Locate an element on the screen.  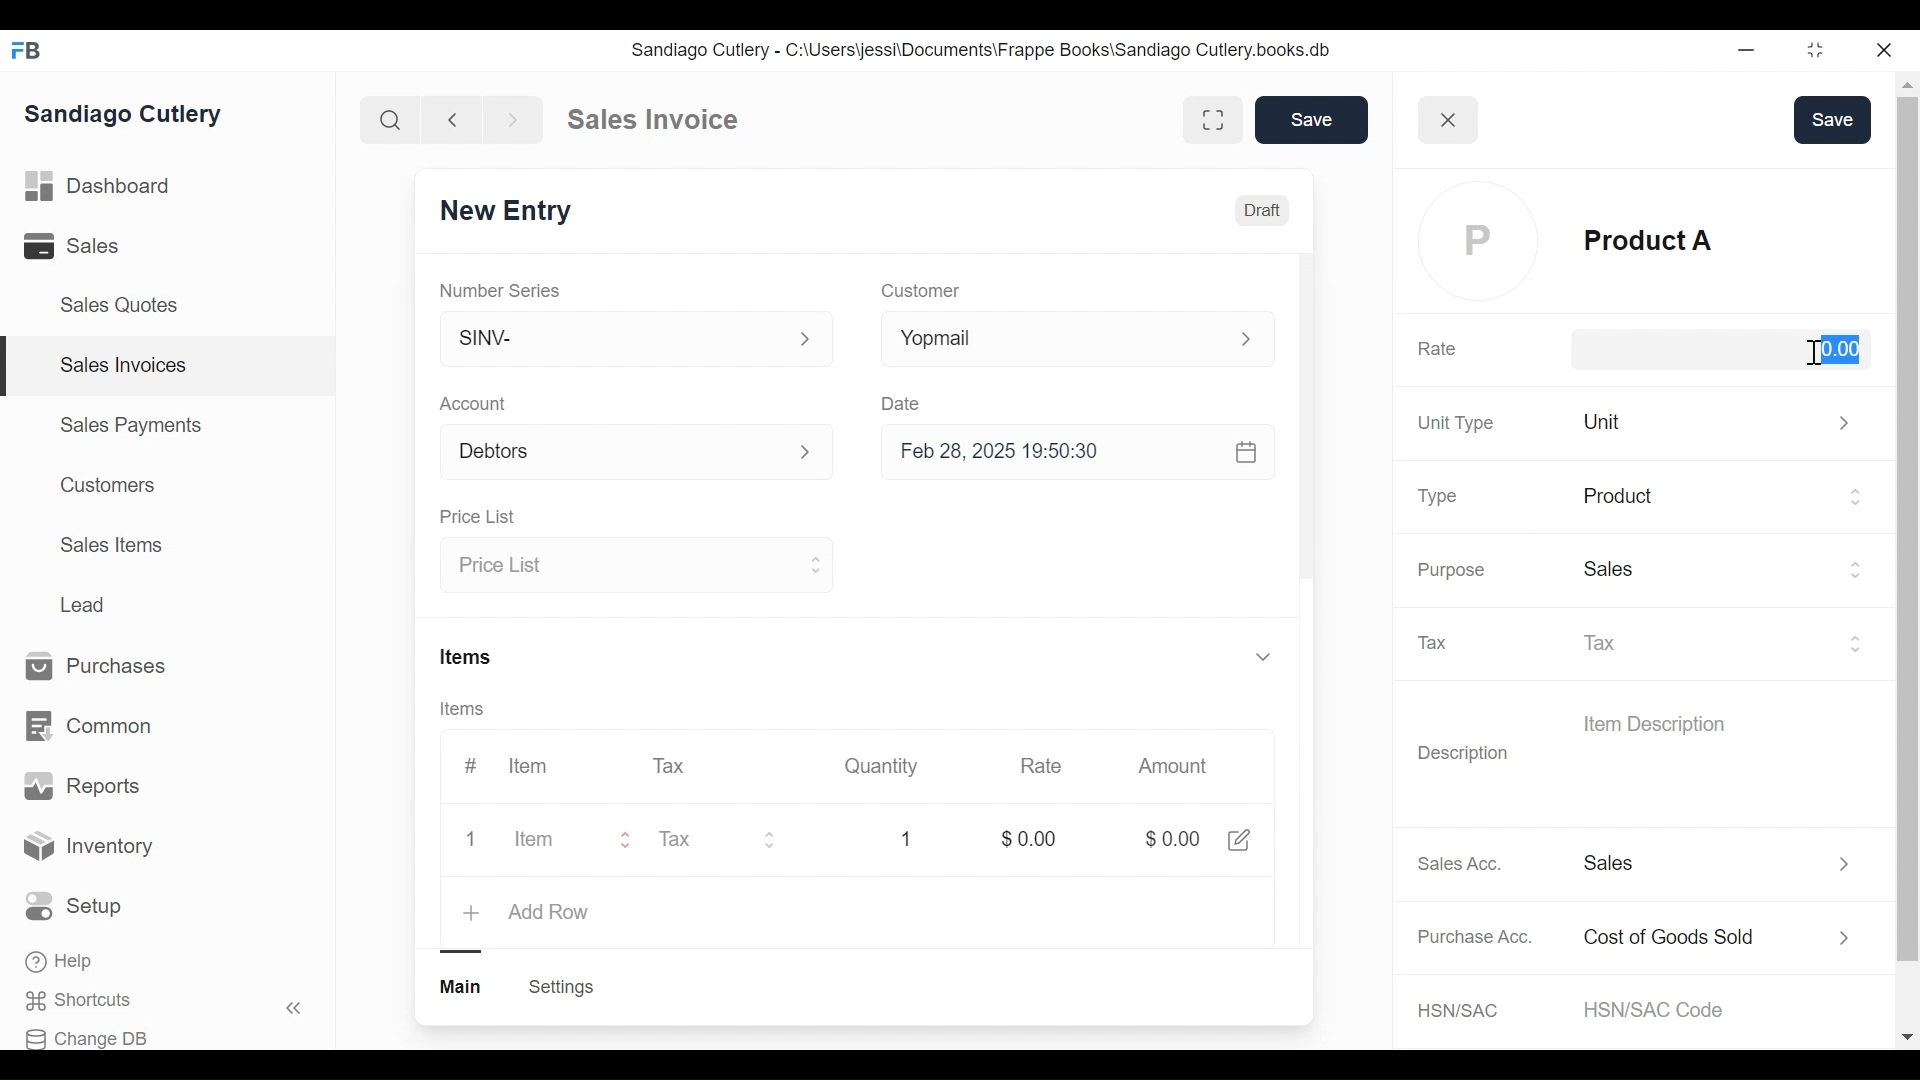
Reports is located at coordinates (82, 786).